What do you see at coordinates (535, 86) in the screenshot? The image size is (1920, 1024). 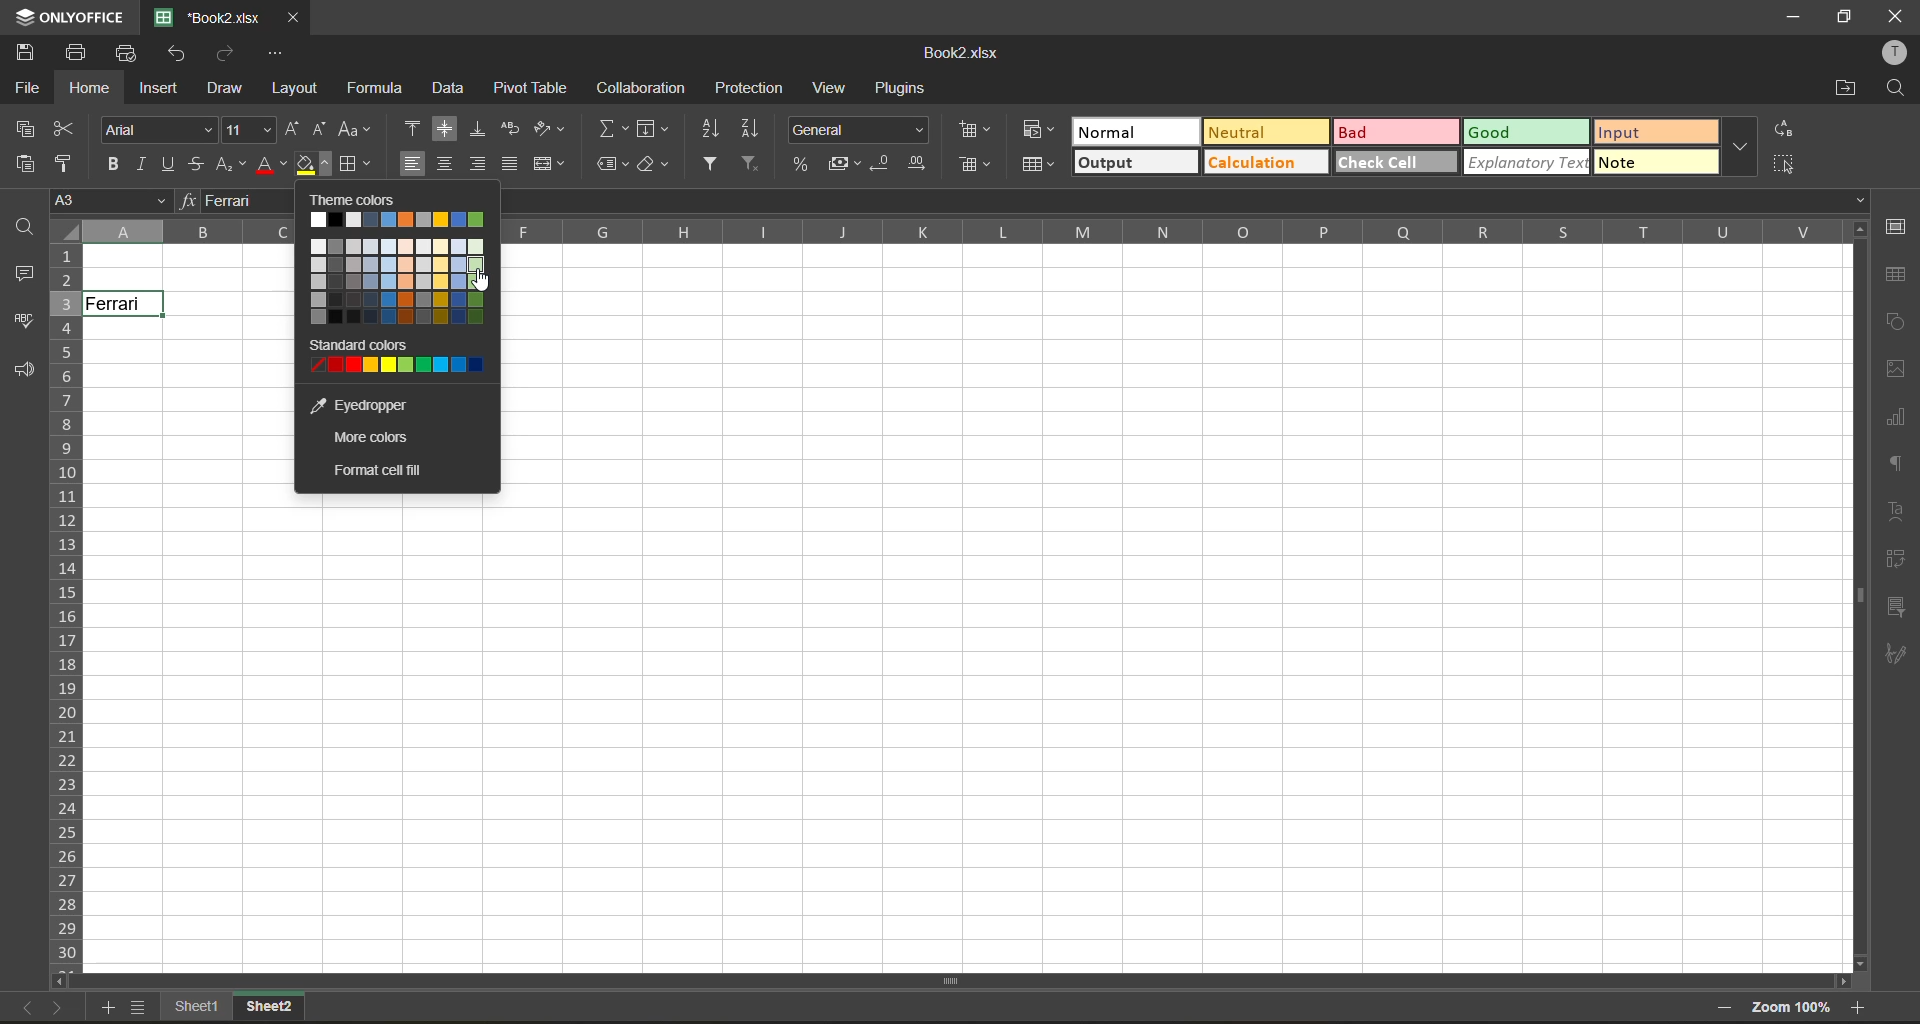 I see `pivot table` at bounding box center [535, 86].